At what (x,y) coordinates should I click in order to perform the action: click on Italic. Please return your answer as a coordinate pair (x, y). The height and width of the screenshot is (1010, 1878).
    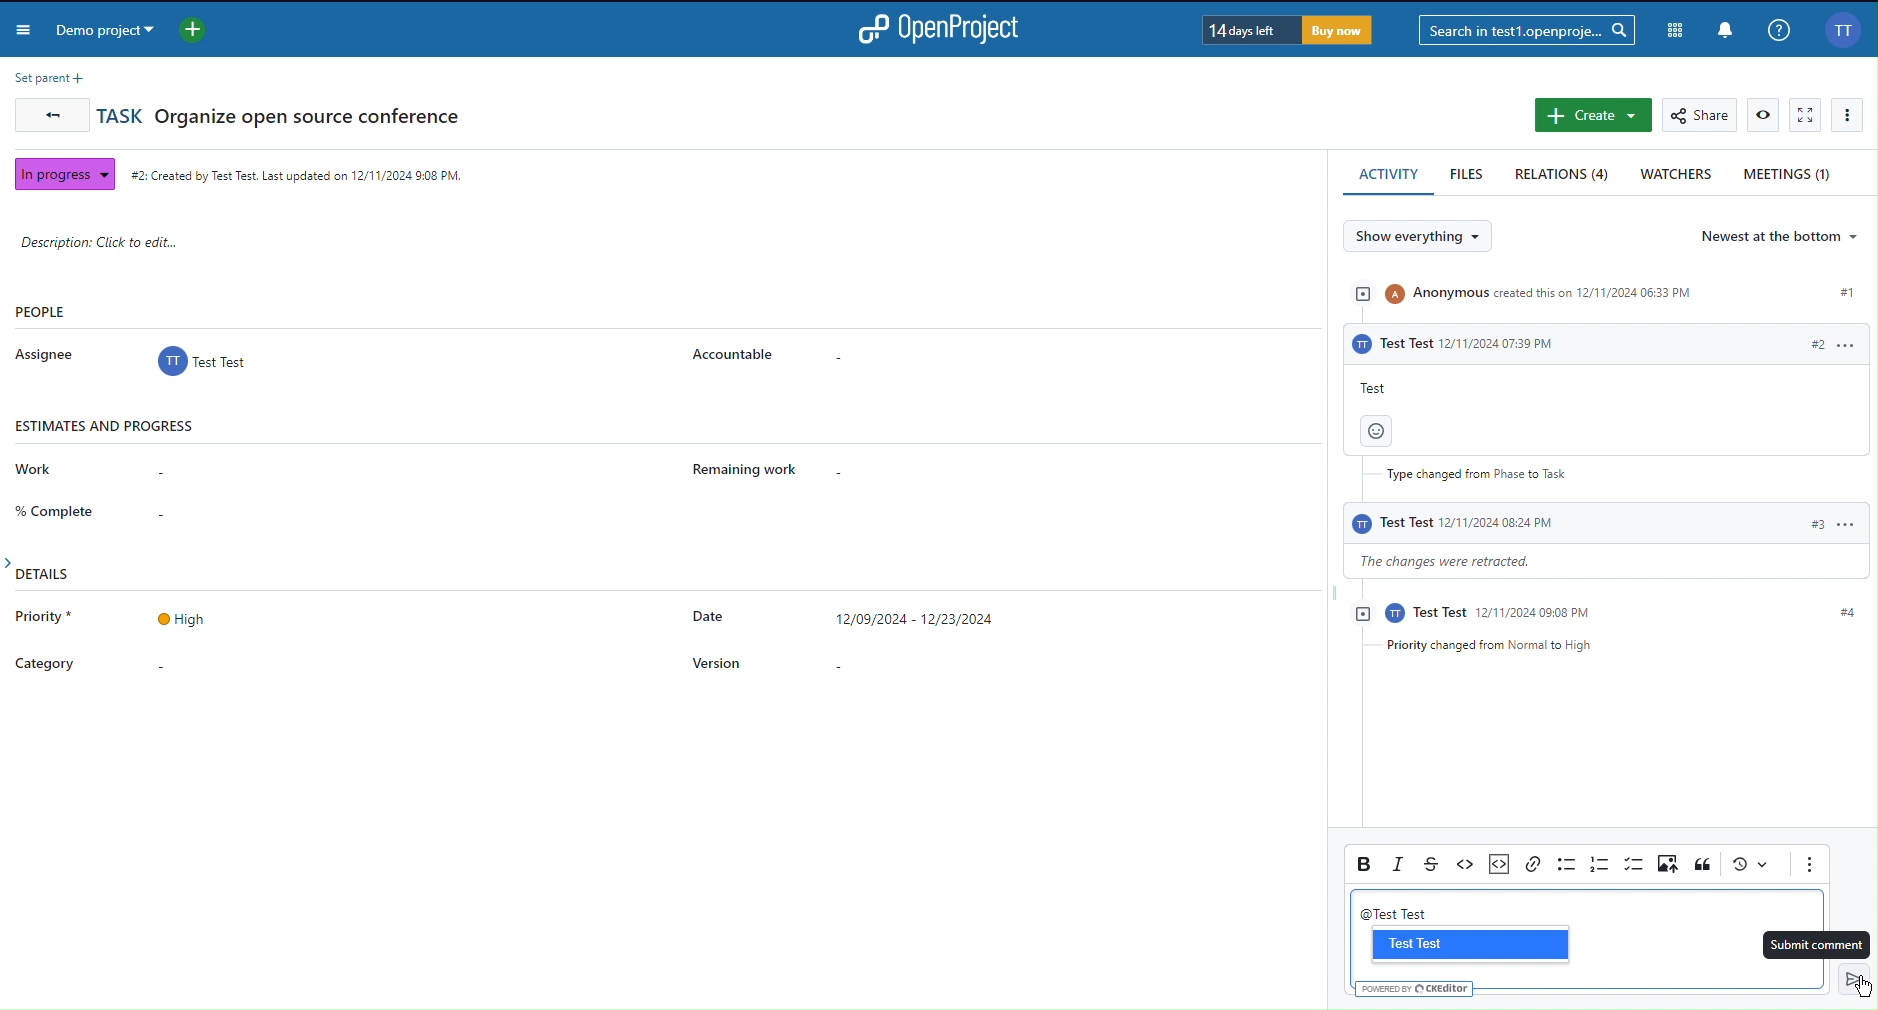
    Looking at the image, I should click on (1401, 864).